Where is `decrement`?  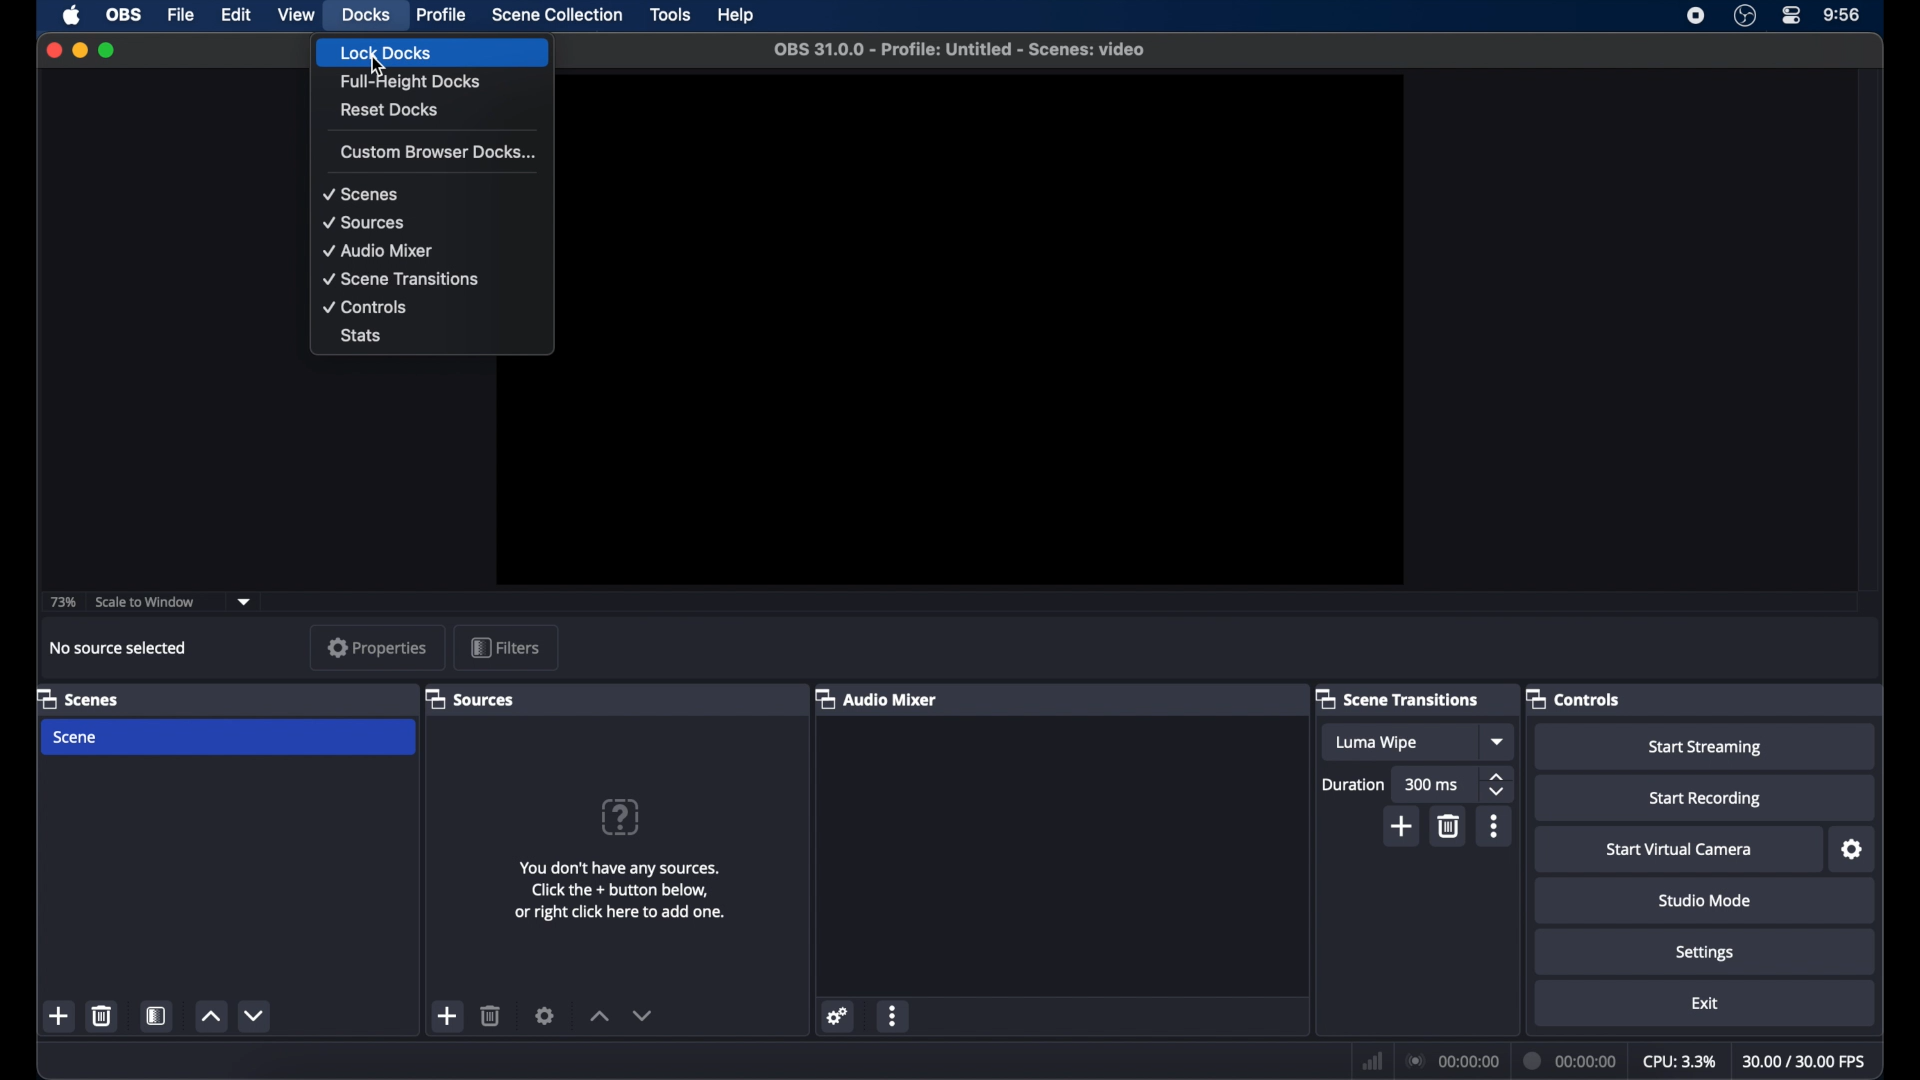 decrement is located at coordinates (254, 1015).